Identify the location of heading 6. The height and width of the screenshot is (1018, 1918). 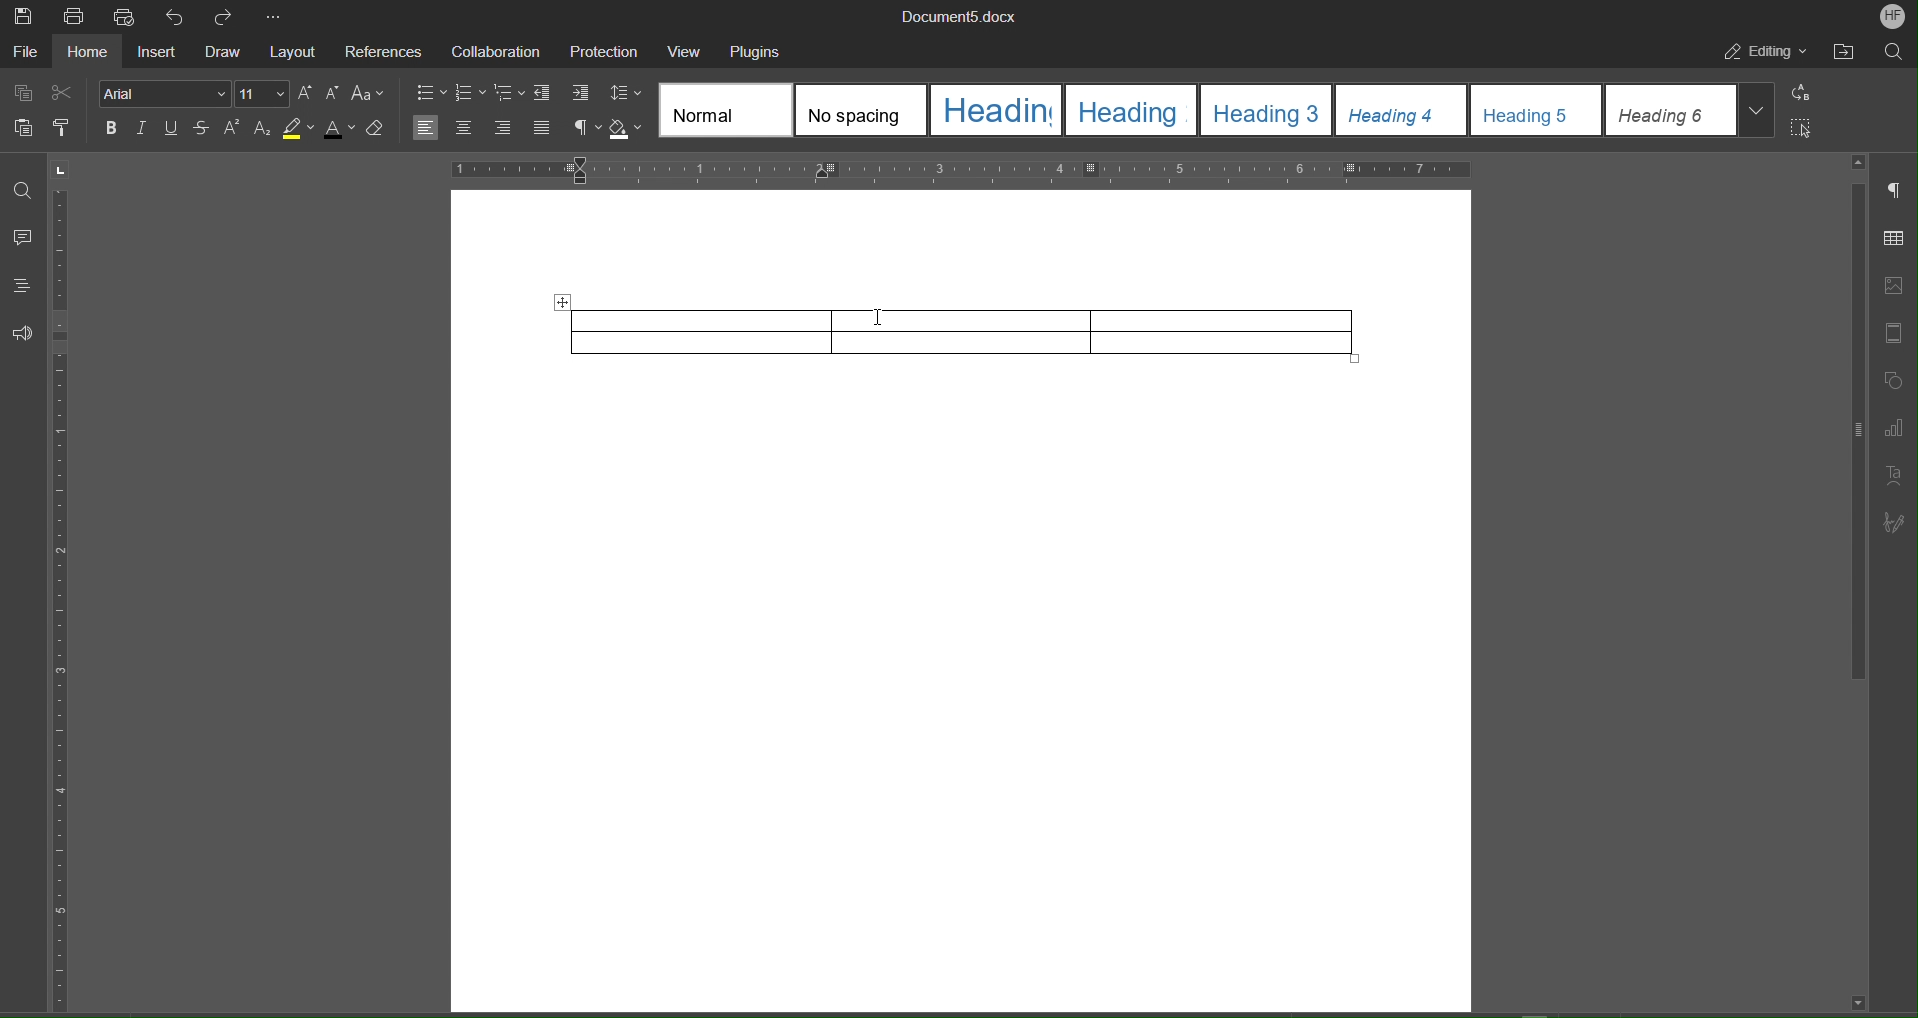
(1671, 110).